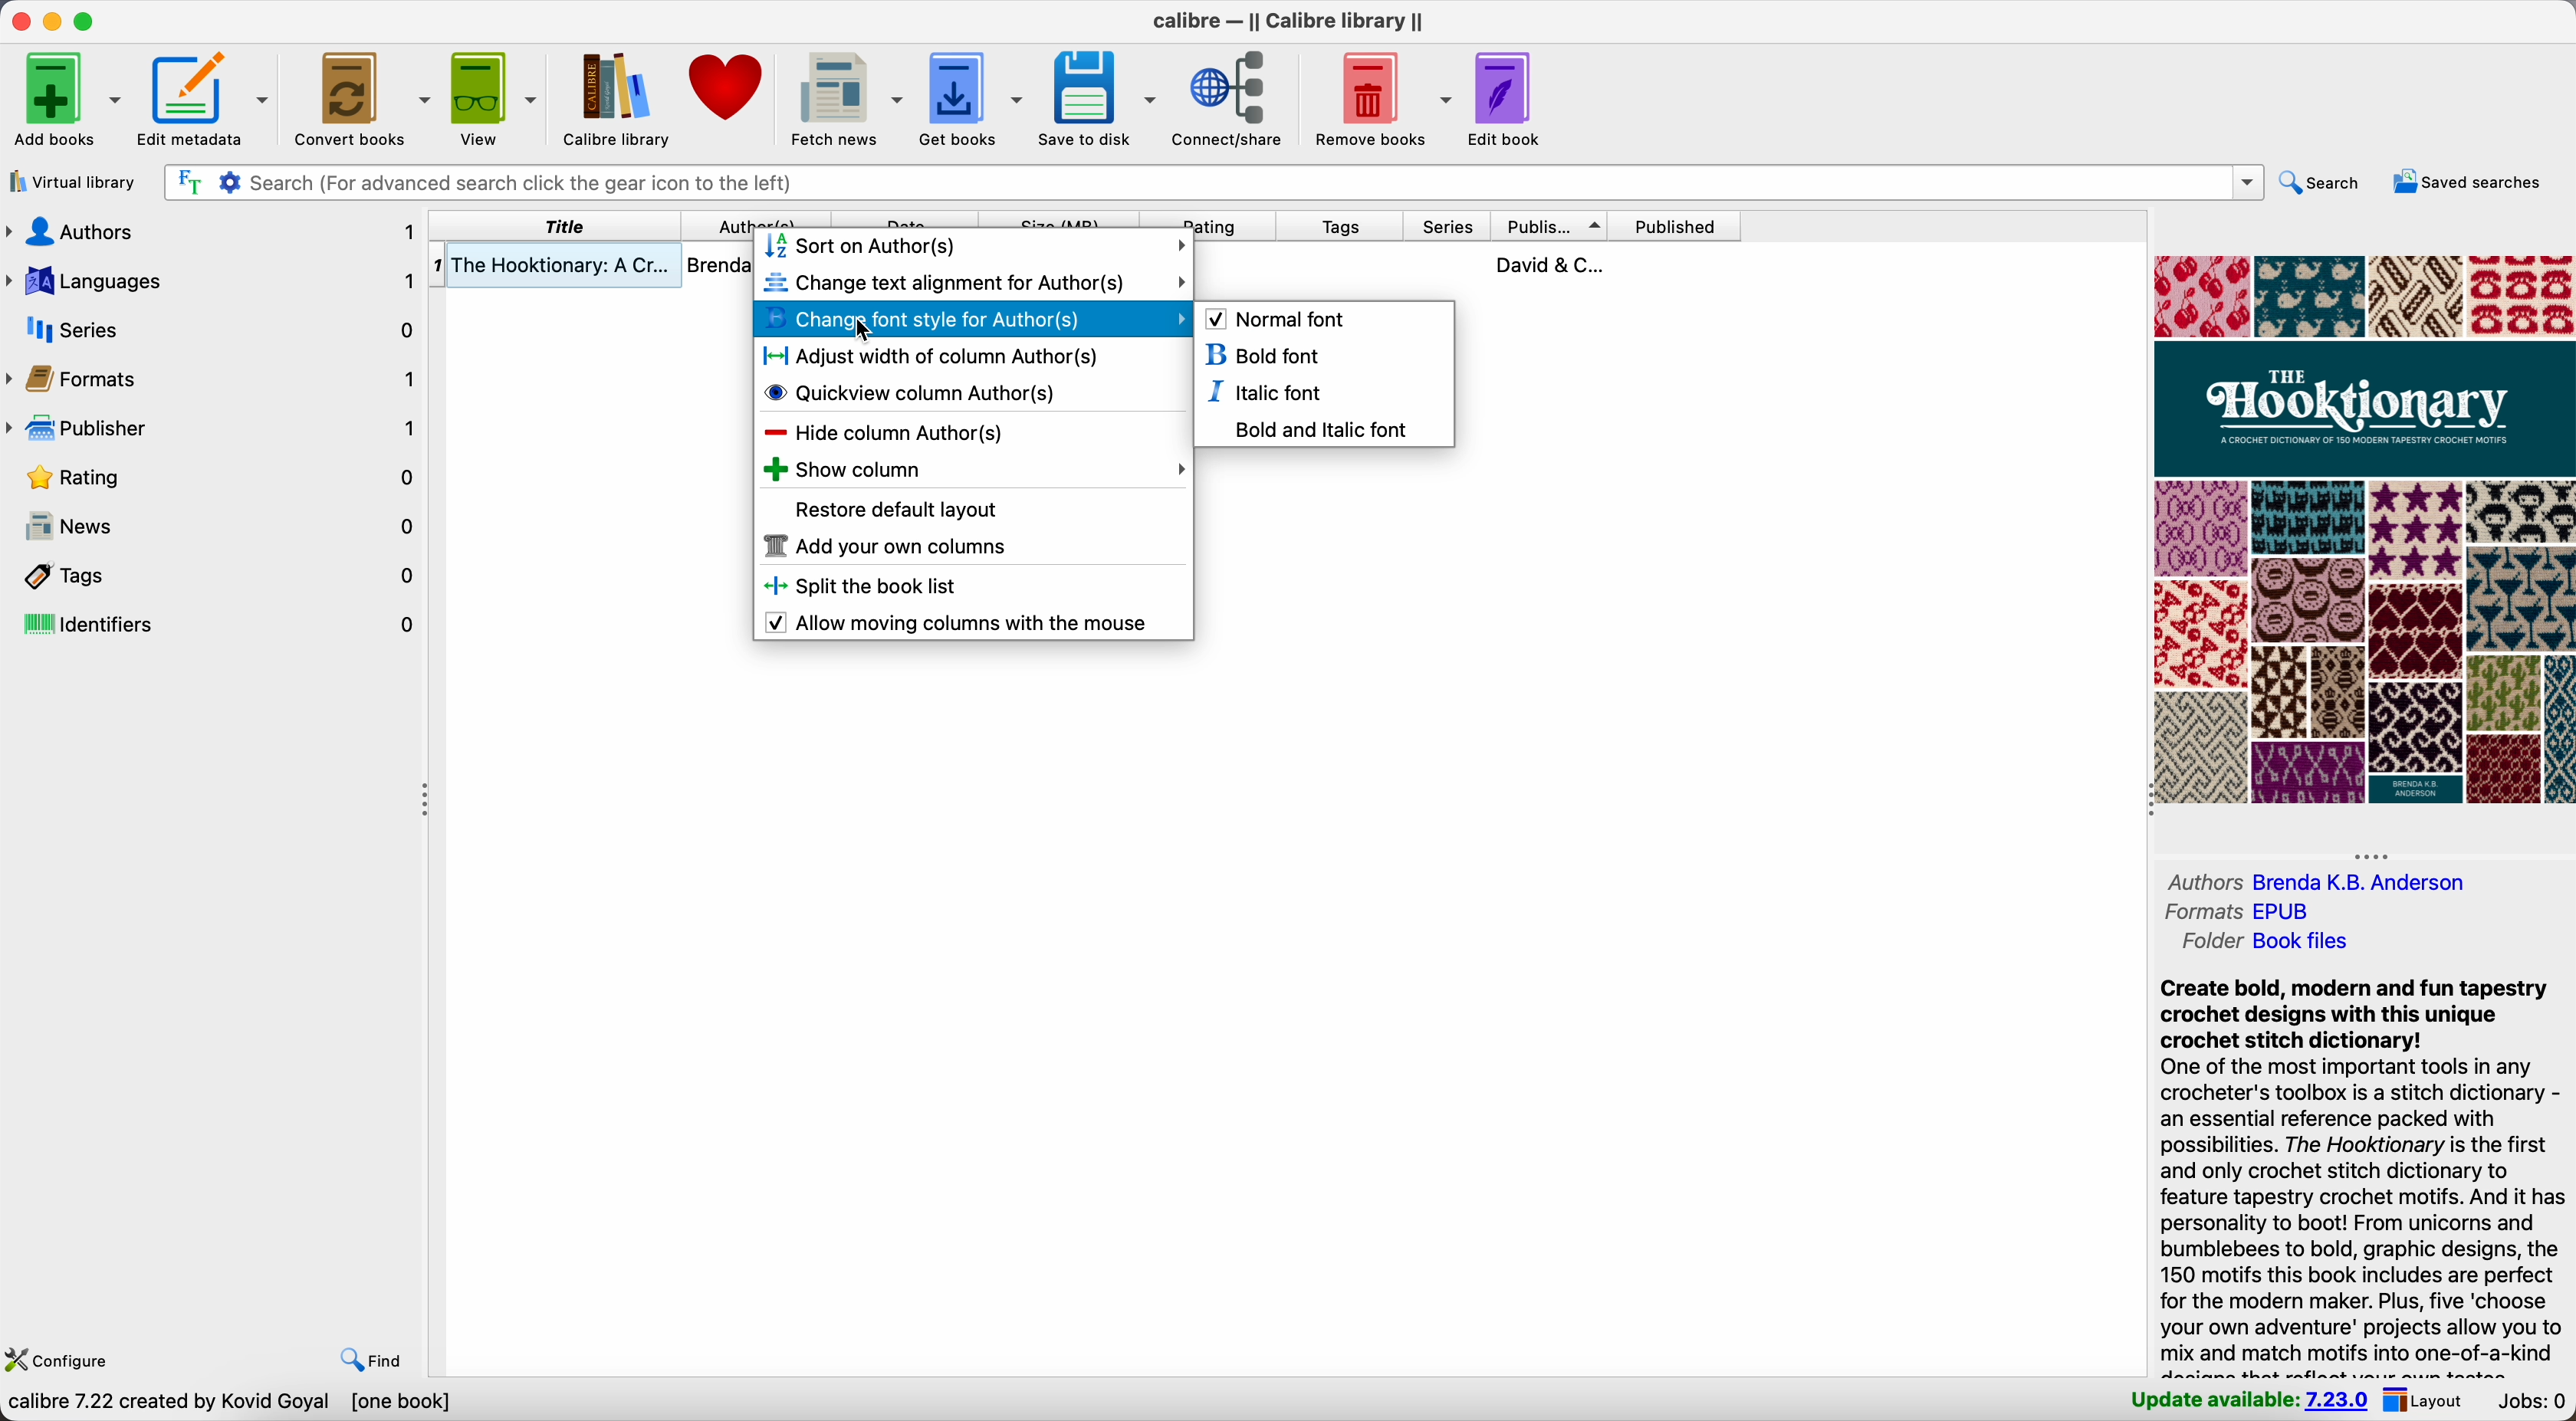  I want to click on search, so click(2327, 183).